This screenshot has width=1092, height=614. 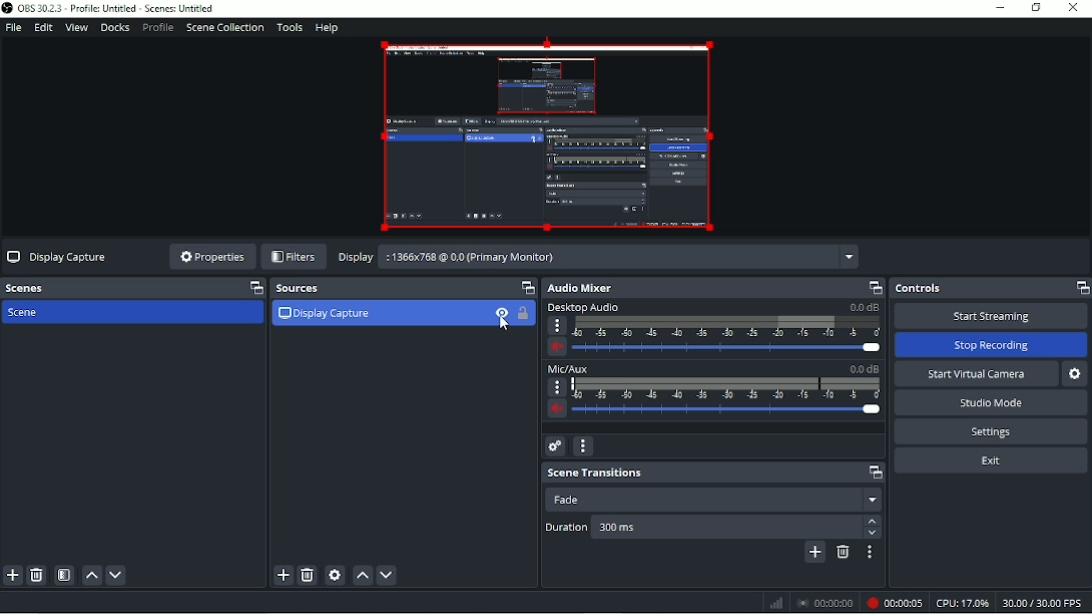 I want to click on FPS, so click(x=1044, y=602).